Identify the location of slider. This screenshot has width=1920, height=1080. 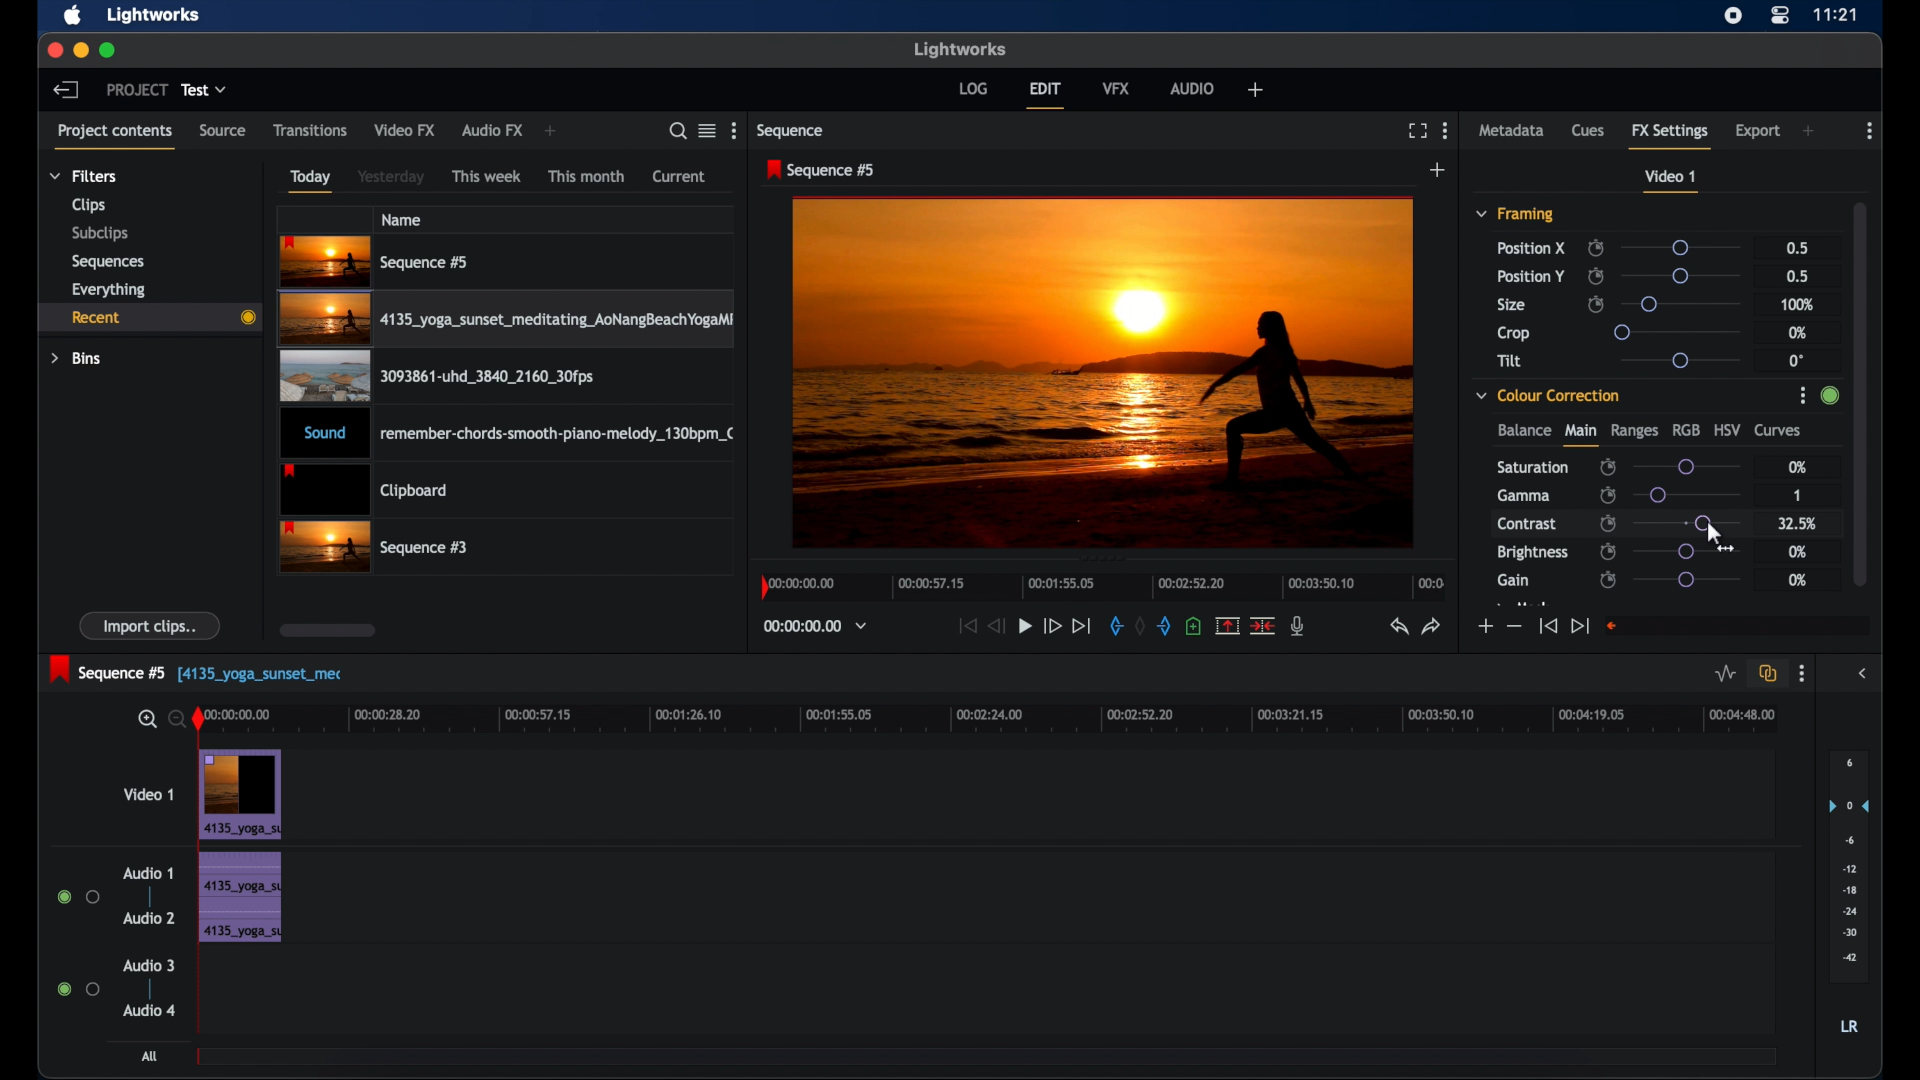
(1685, 553).